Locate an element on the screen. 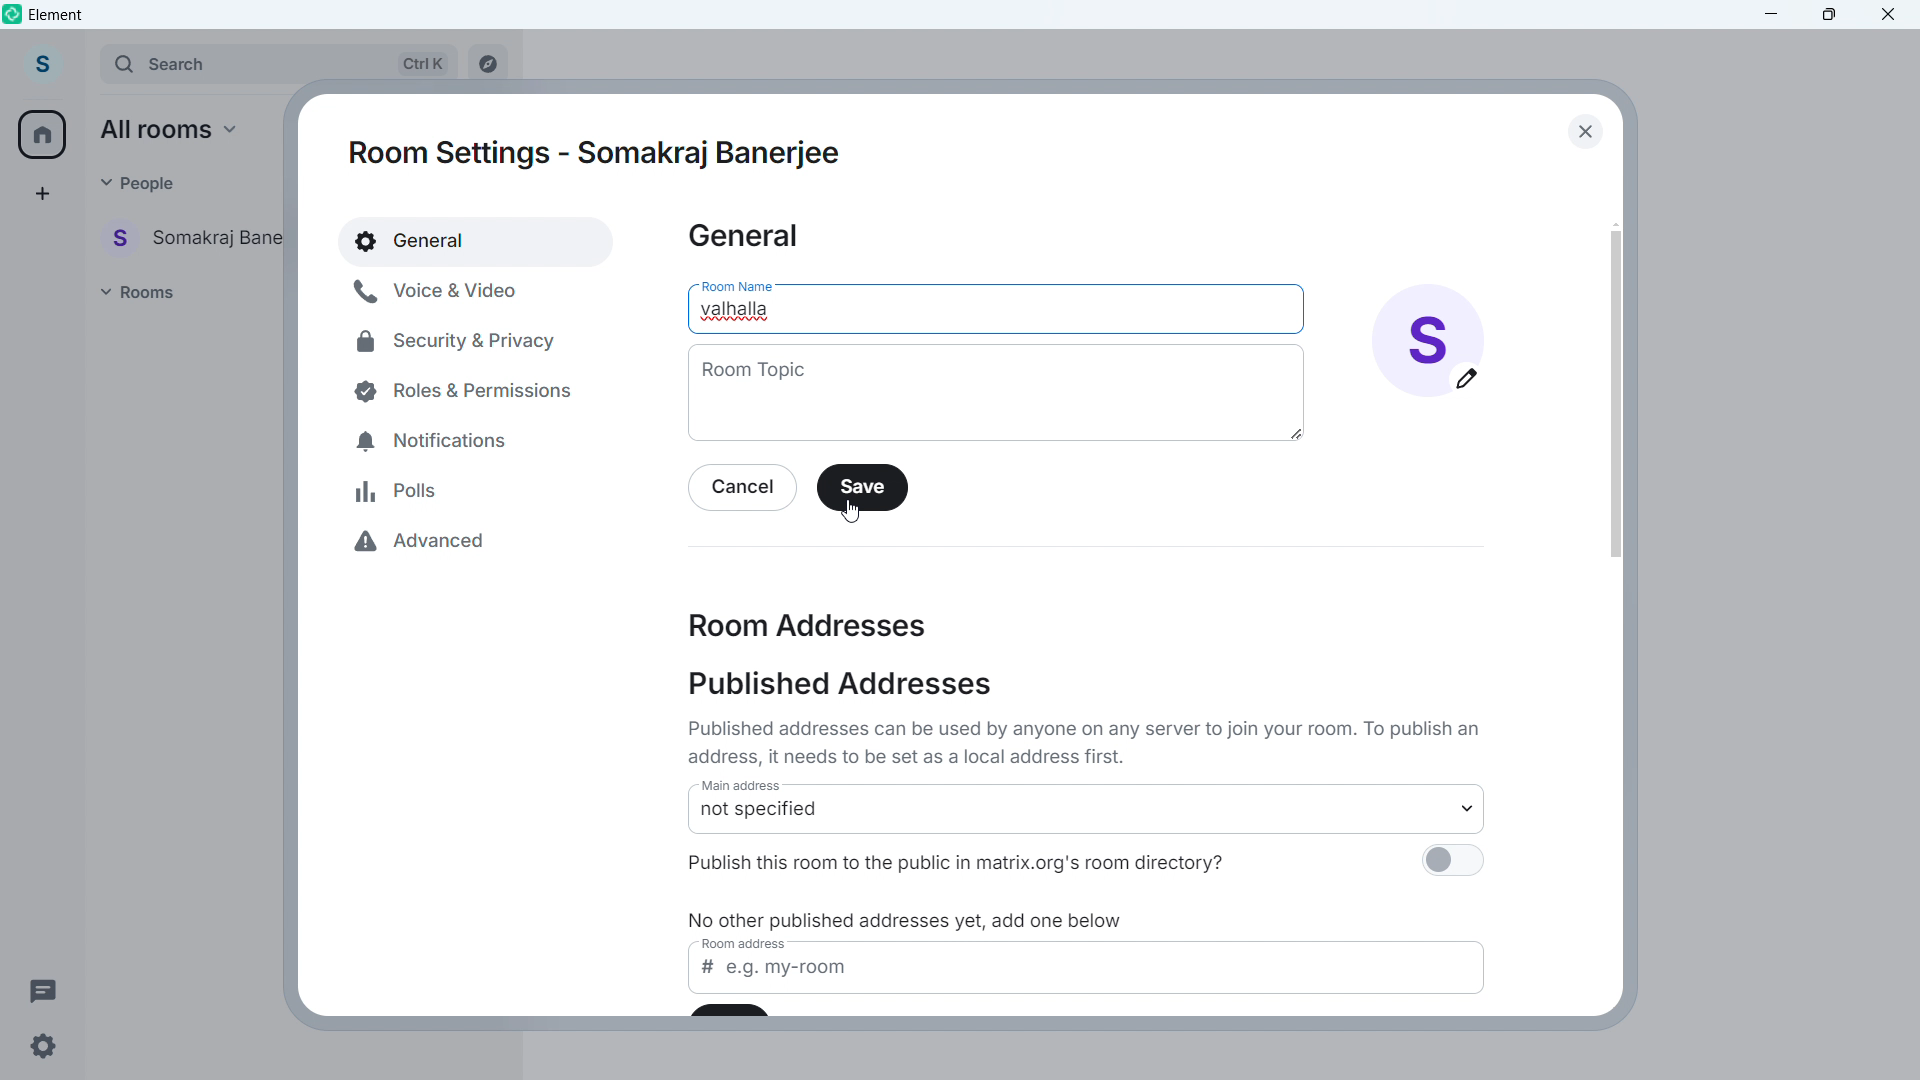  User Conversation   is located at coordinates (197, 236).